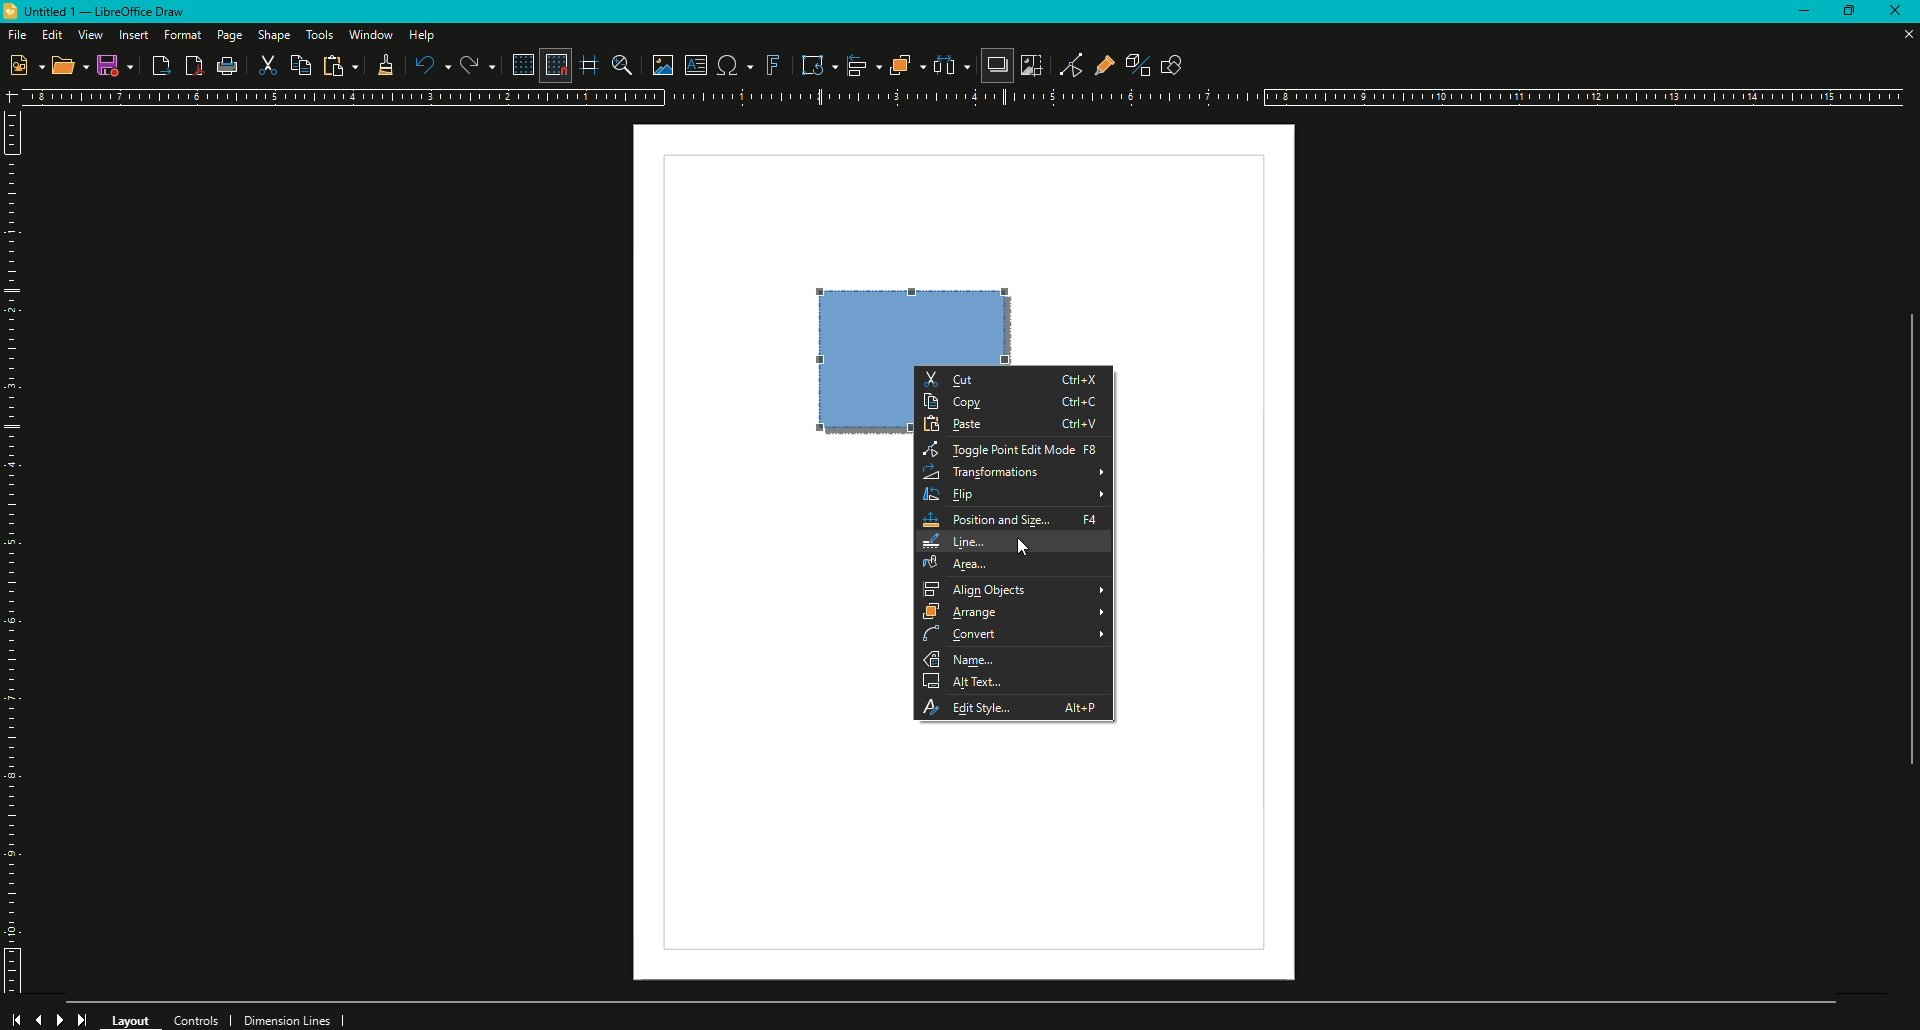 The width and height of the screenshot is (1920, 1030). Describe the element at coordinates (1017, 471) in the screenshot. I see `Transformations` at that location.